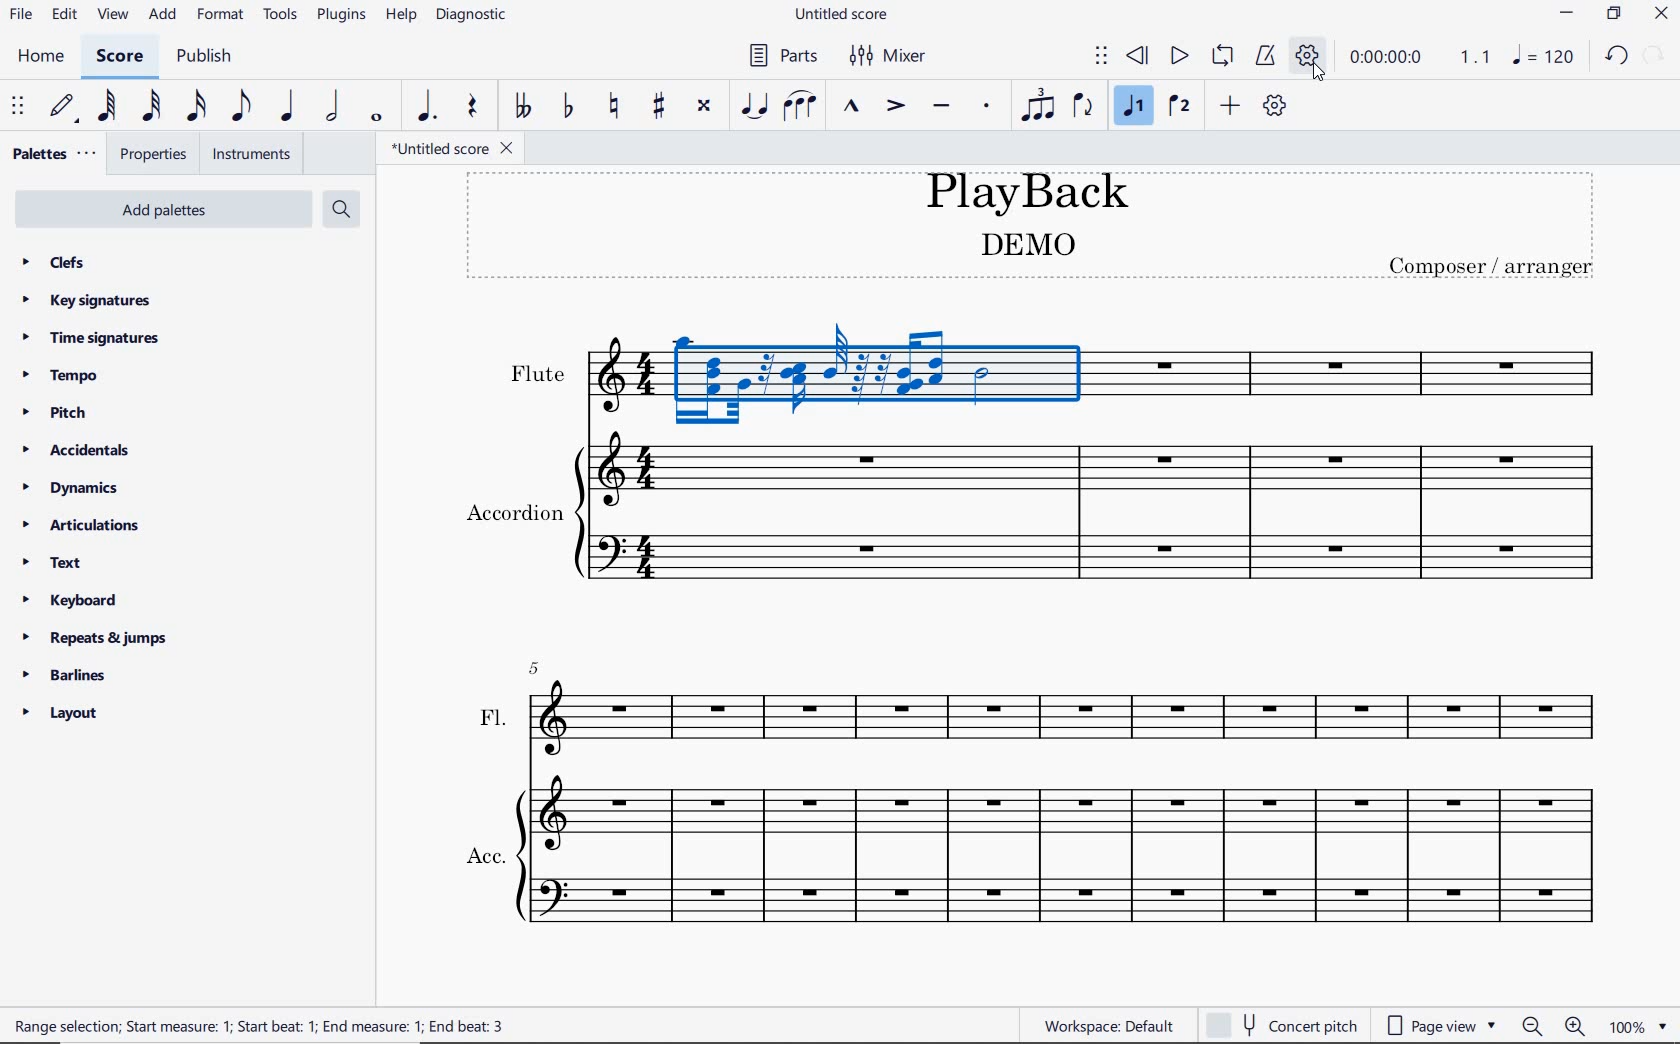 The height and width of the screenshot is (1044, 1680). I want to click on undo, so click(1616, 57).